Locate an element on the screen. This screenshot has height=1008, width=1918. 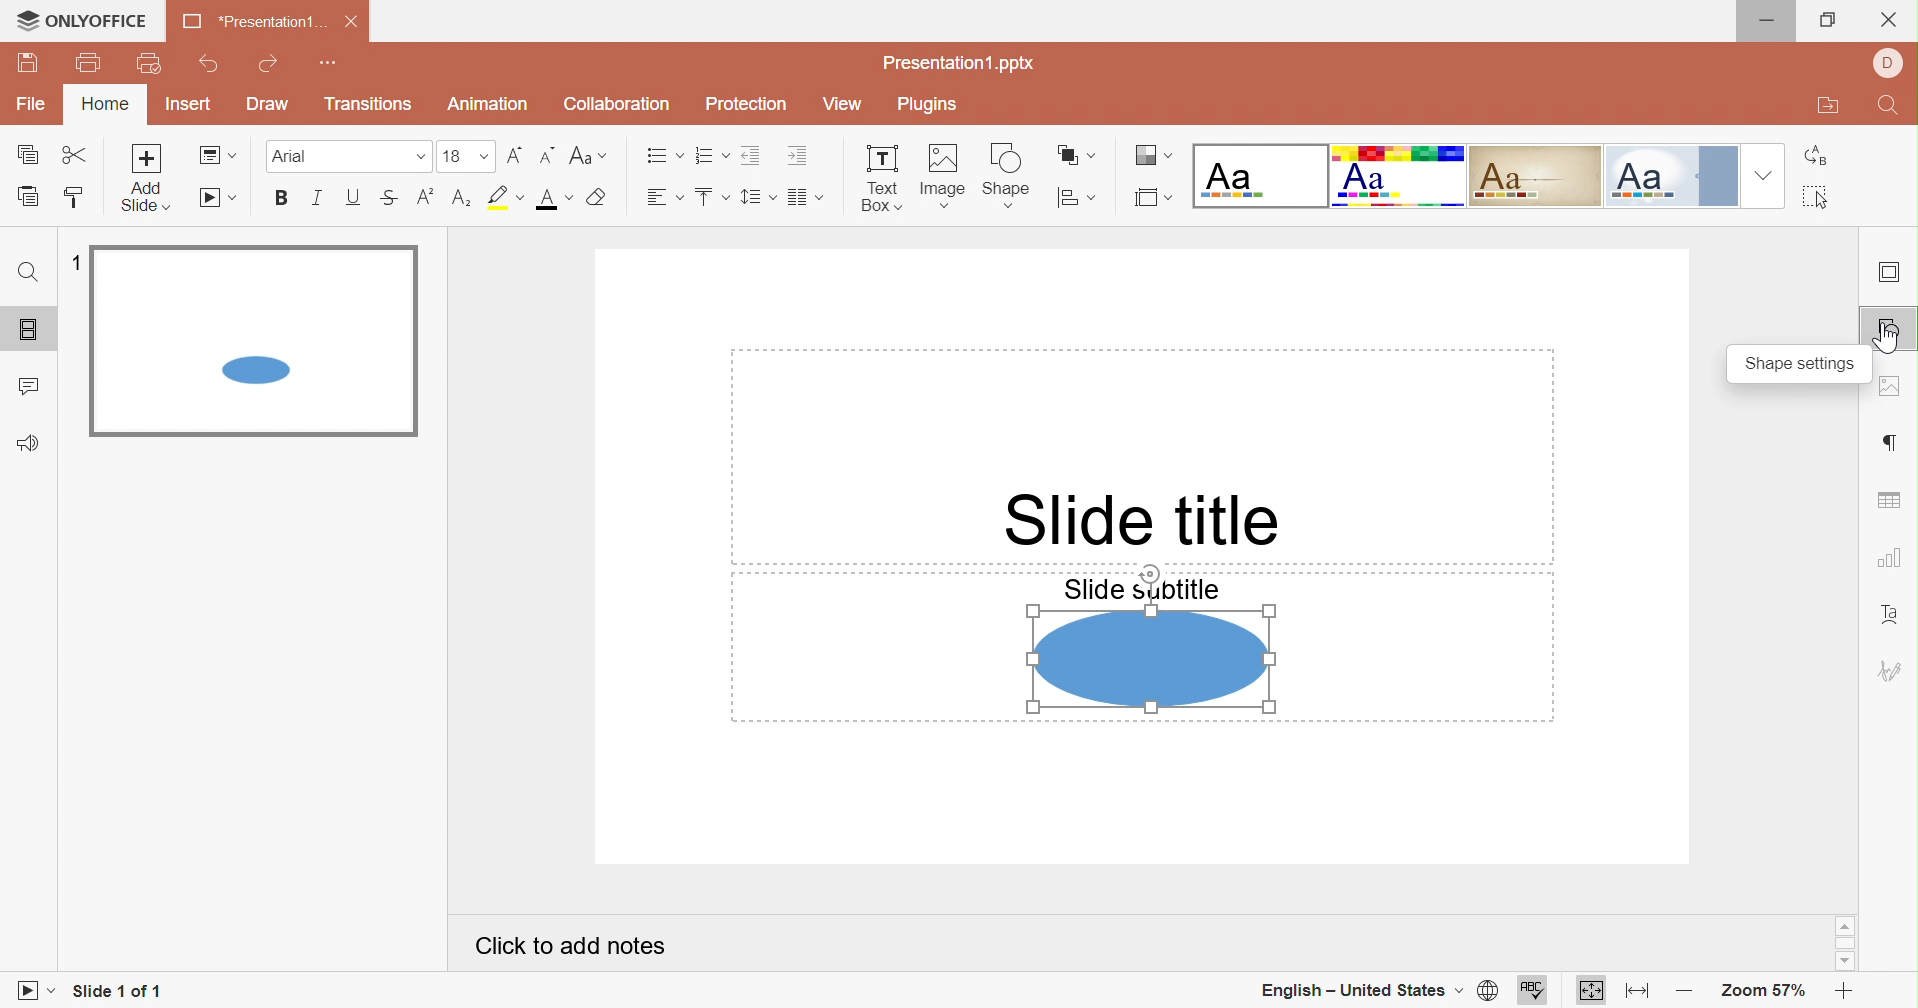
Font type Arial is located at coordinates (348, 155).